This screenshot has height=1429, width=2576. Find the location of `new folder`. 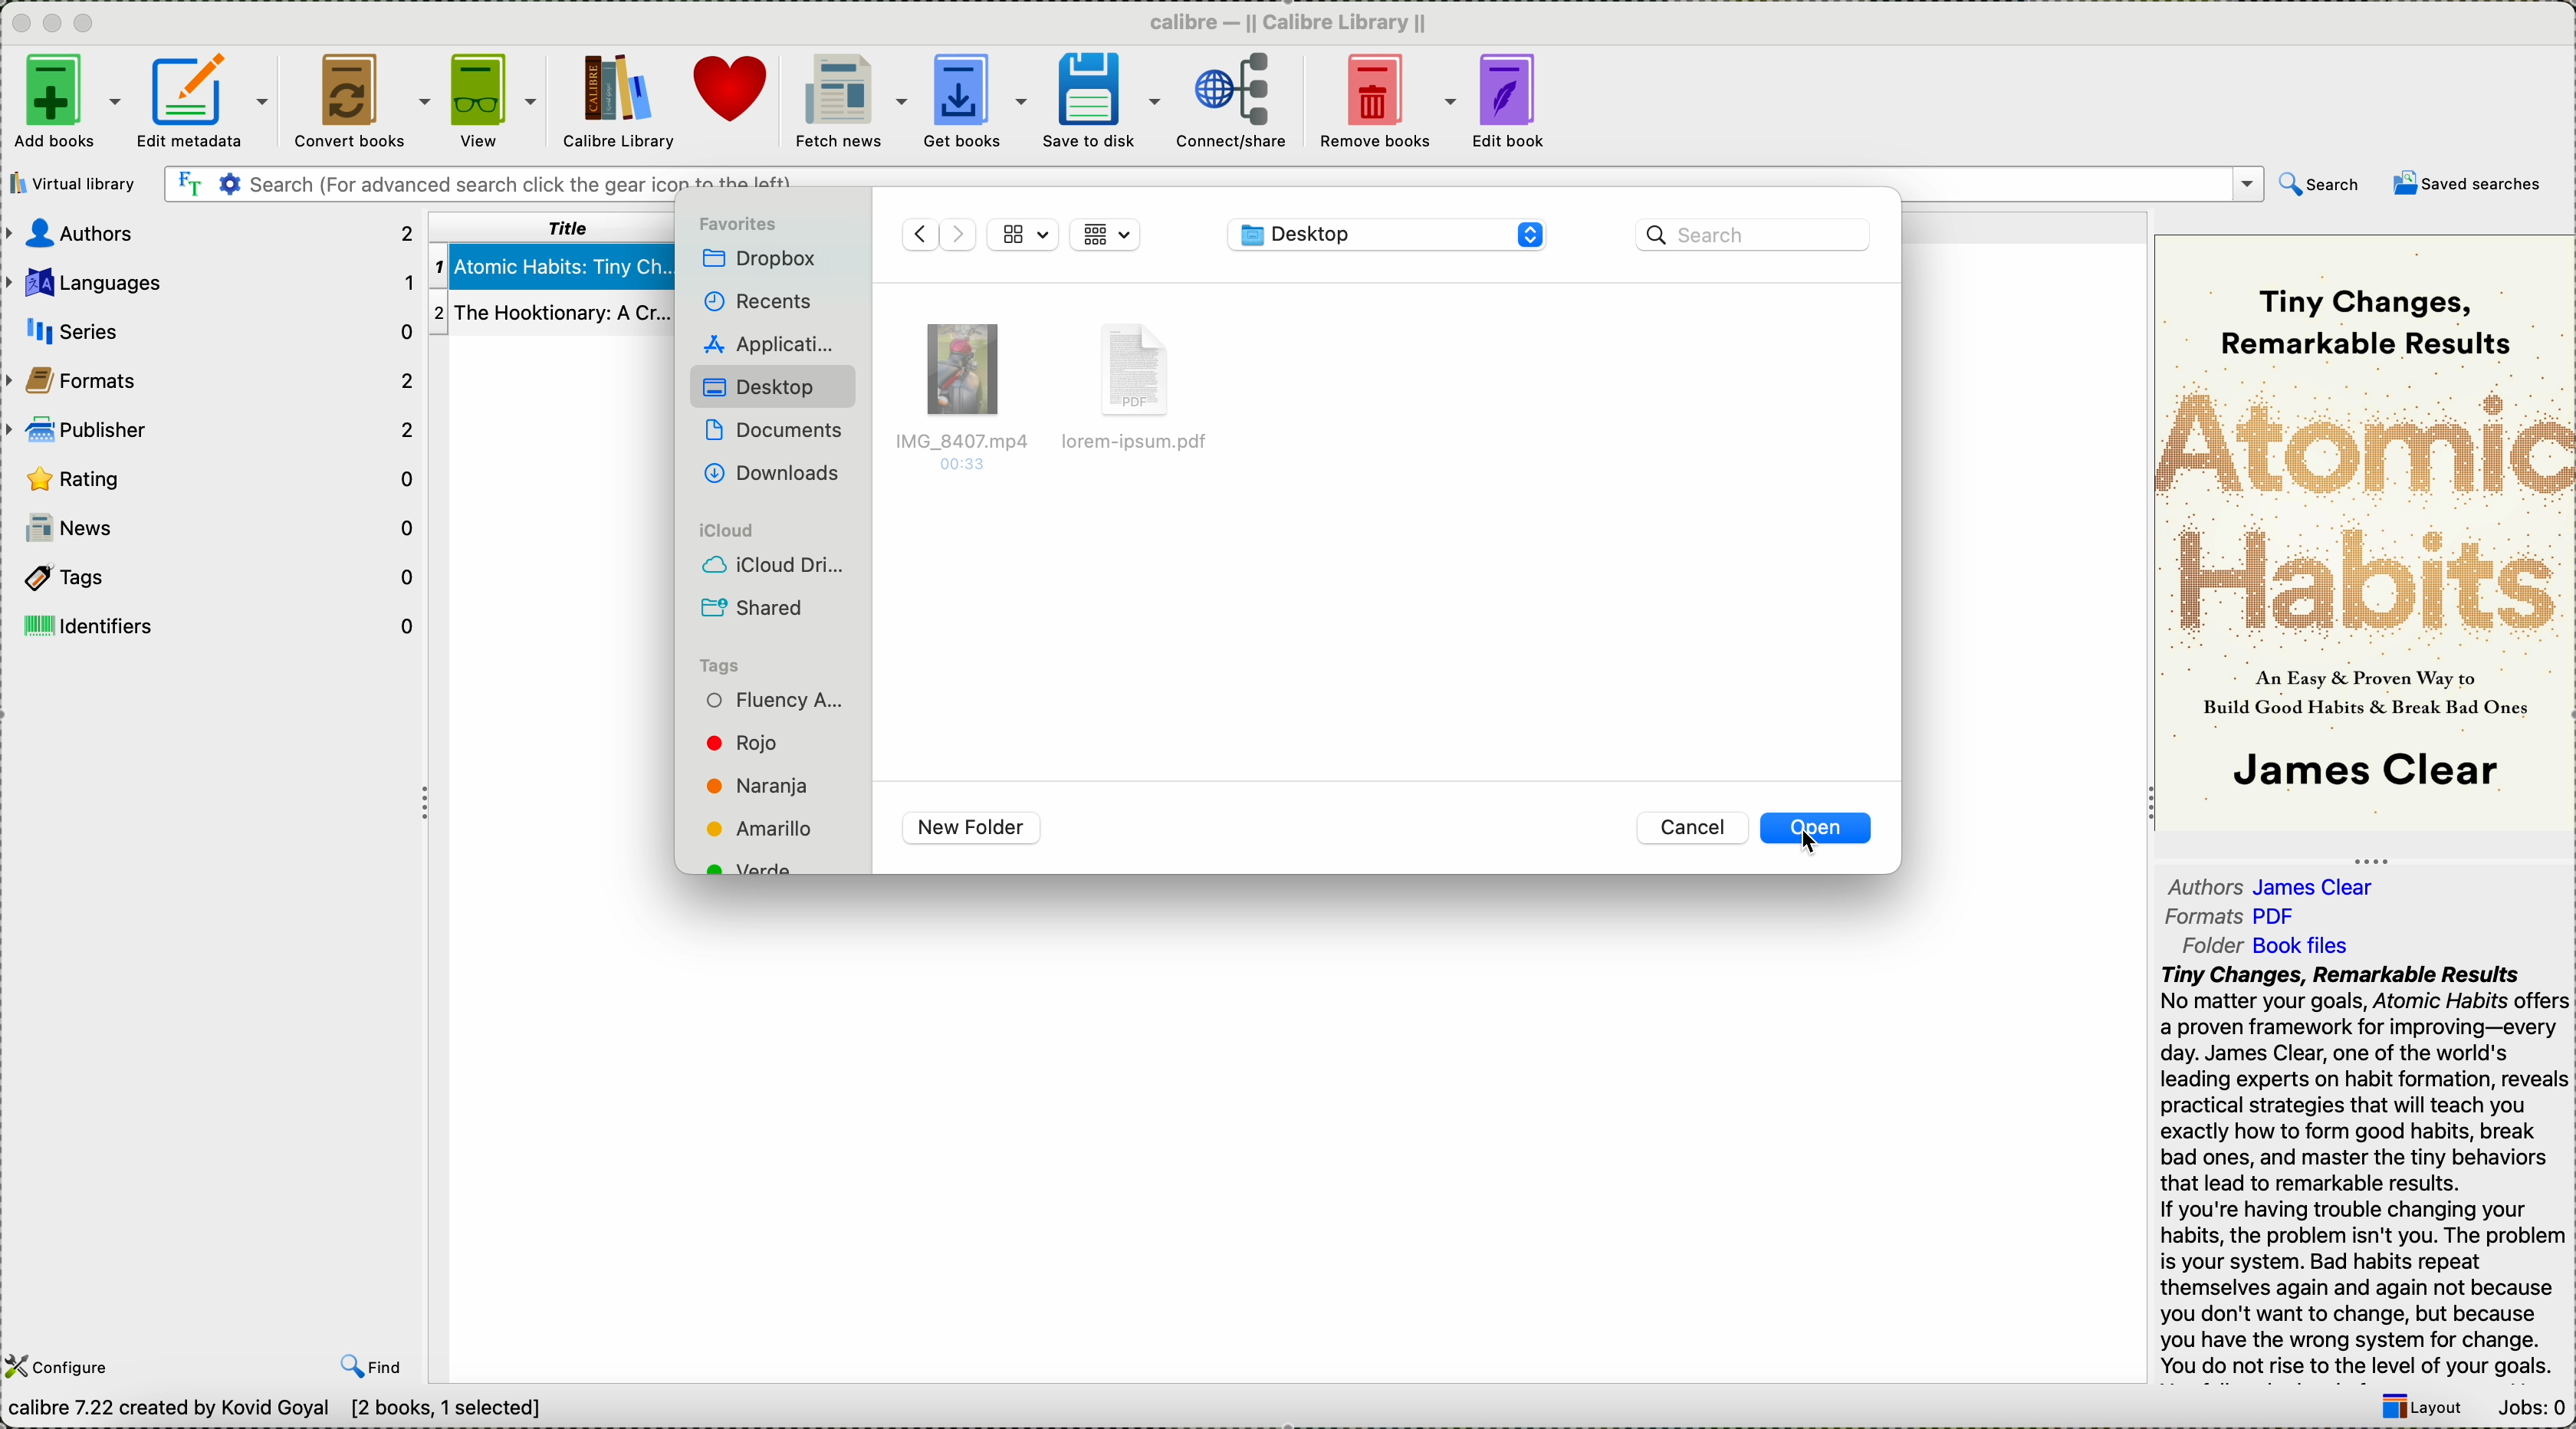

new folder is located at coordinates (975, 828).